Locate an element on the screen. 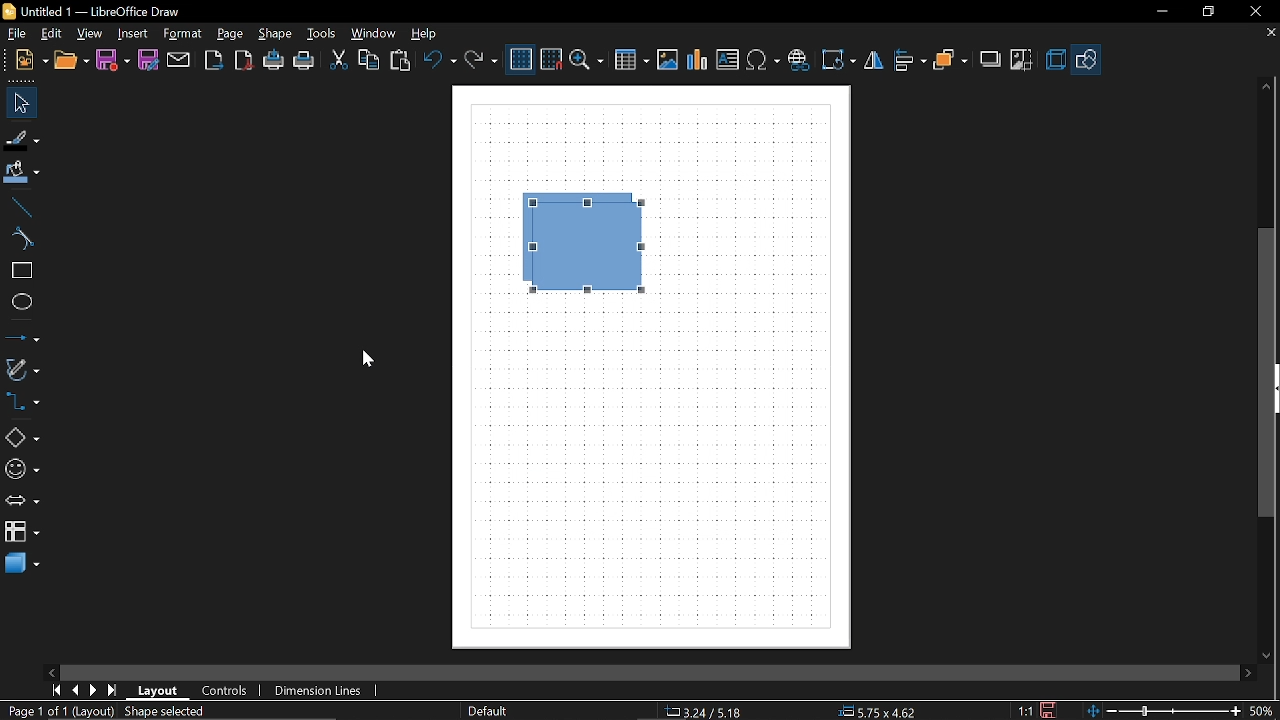  Fill line is located at coordinates (23, 140).